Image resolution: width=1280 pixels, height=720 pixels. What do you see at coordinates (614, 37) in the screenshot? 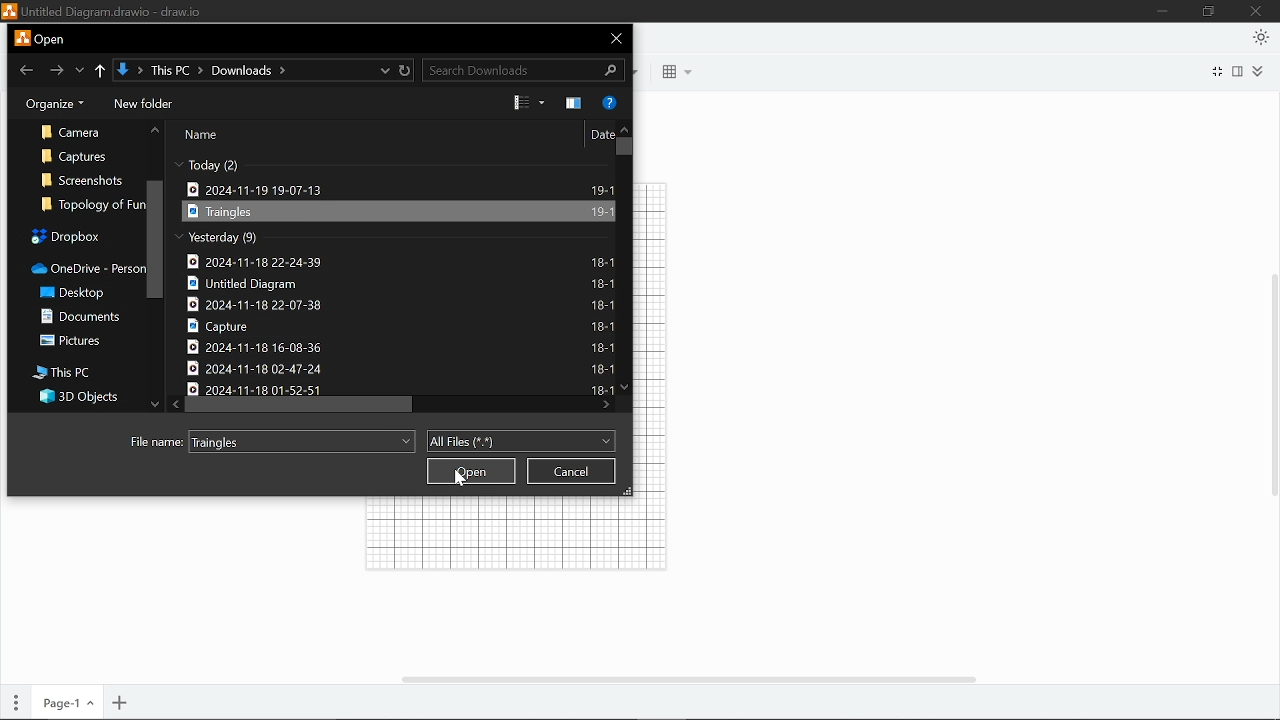
I see `Close` at bounding box center [614, 37].